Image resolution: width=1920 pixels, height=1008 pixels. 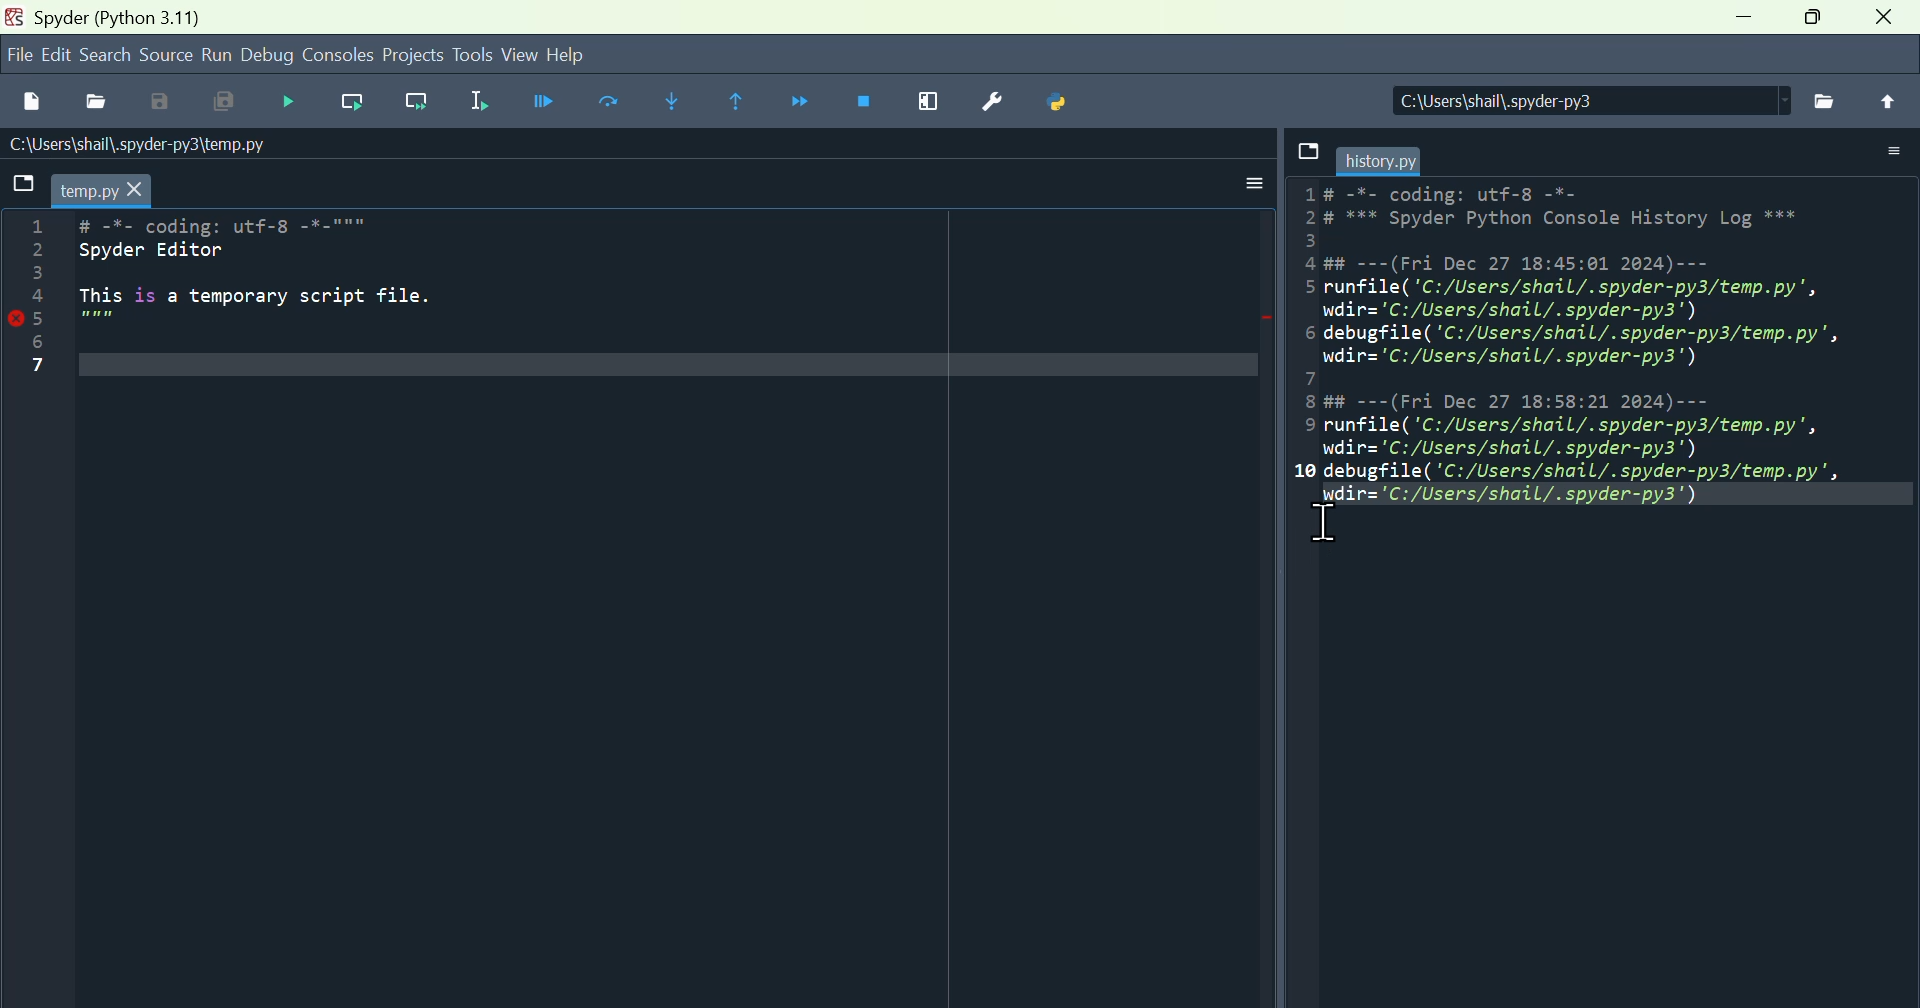 I want to click on file, so click(x=1826, y=99).